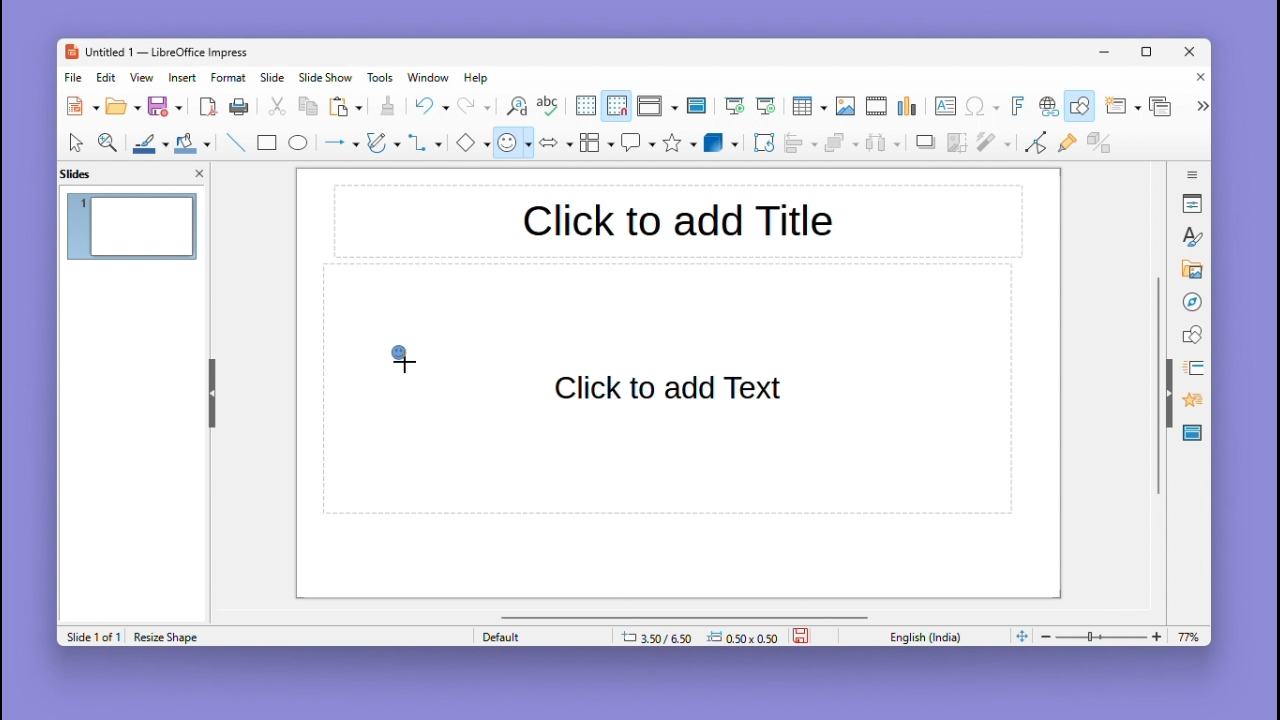 This screenshot has width=1280, height=720. What do you see at coordinates (475, 107) in the screenshot?
I see `redo` at bounding box center [475, 107].